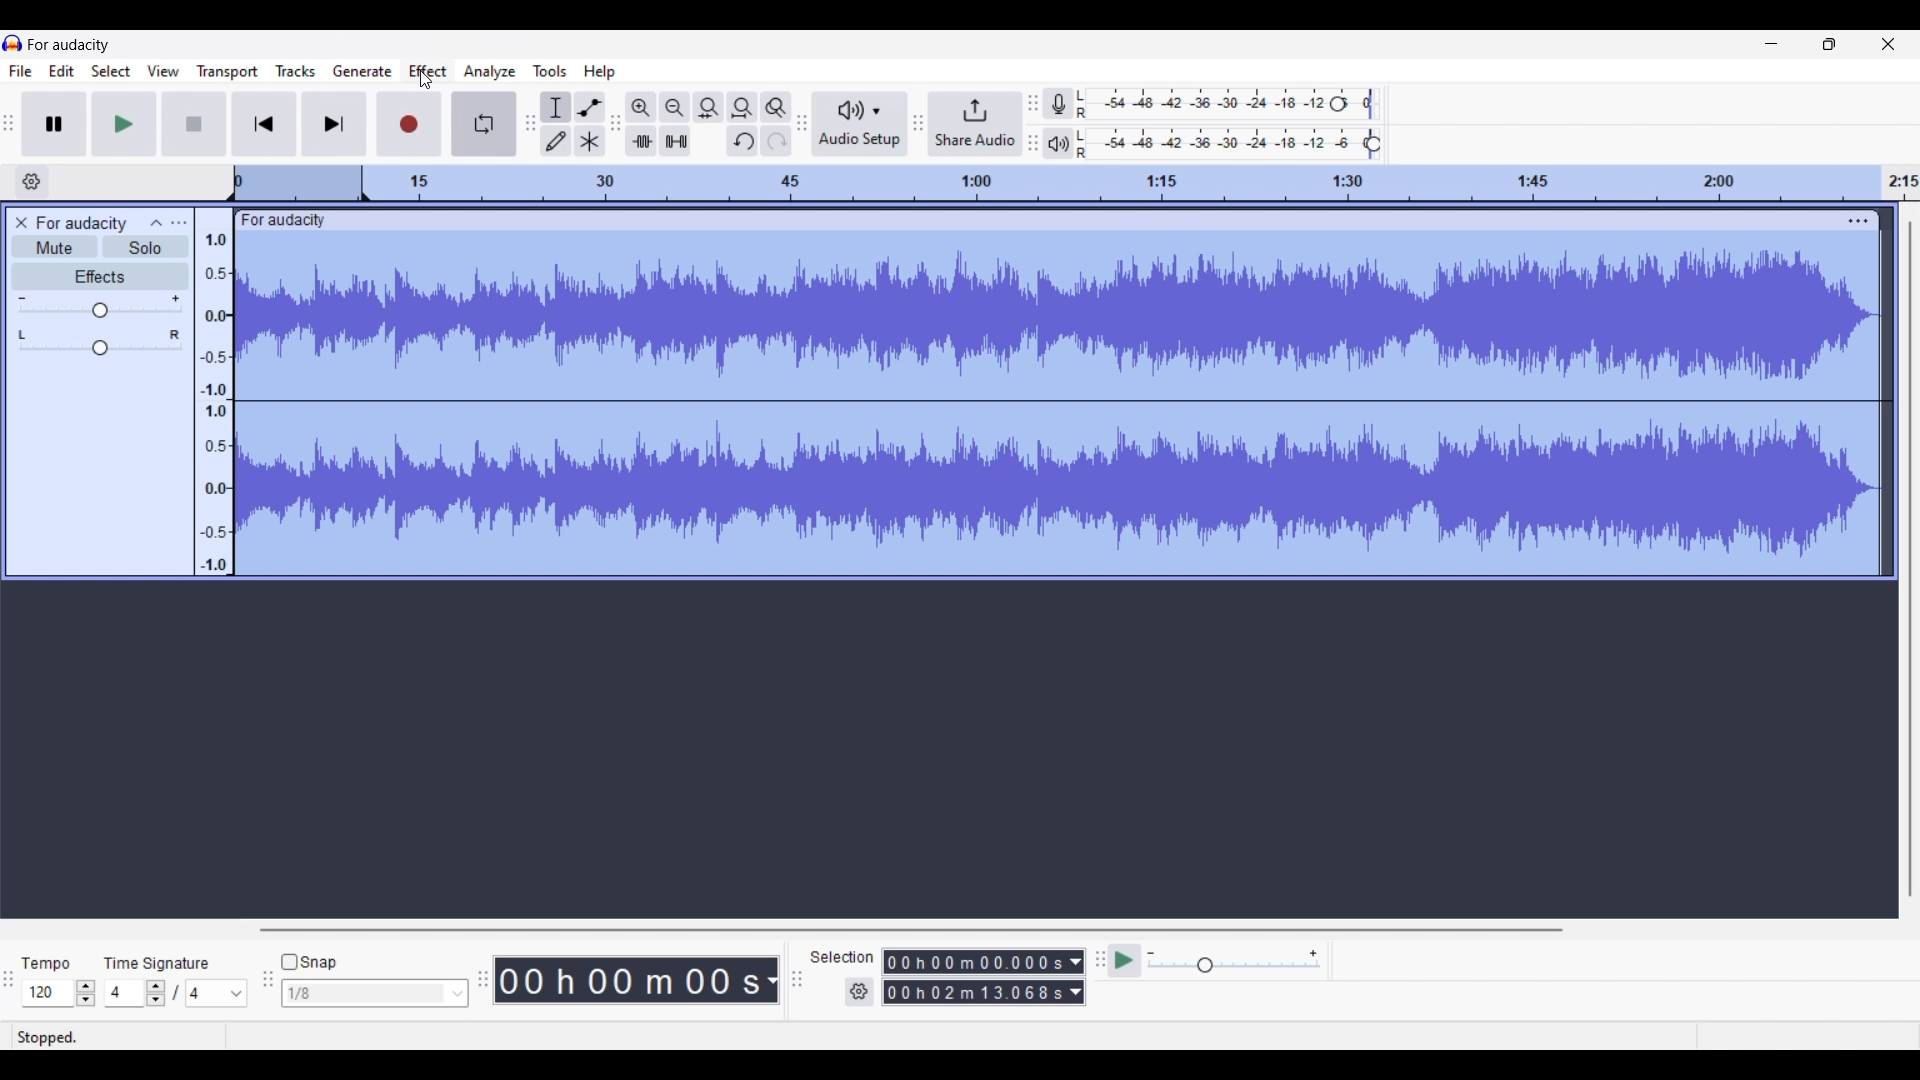  What do you see at coordinates (1152, 953) in the screenshot?
I see `Min. playback speed` at bounding box center [1152, 953].